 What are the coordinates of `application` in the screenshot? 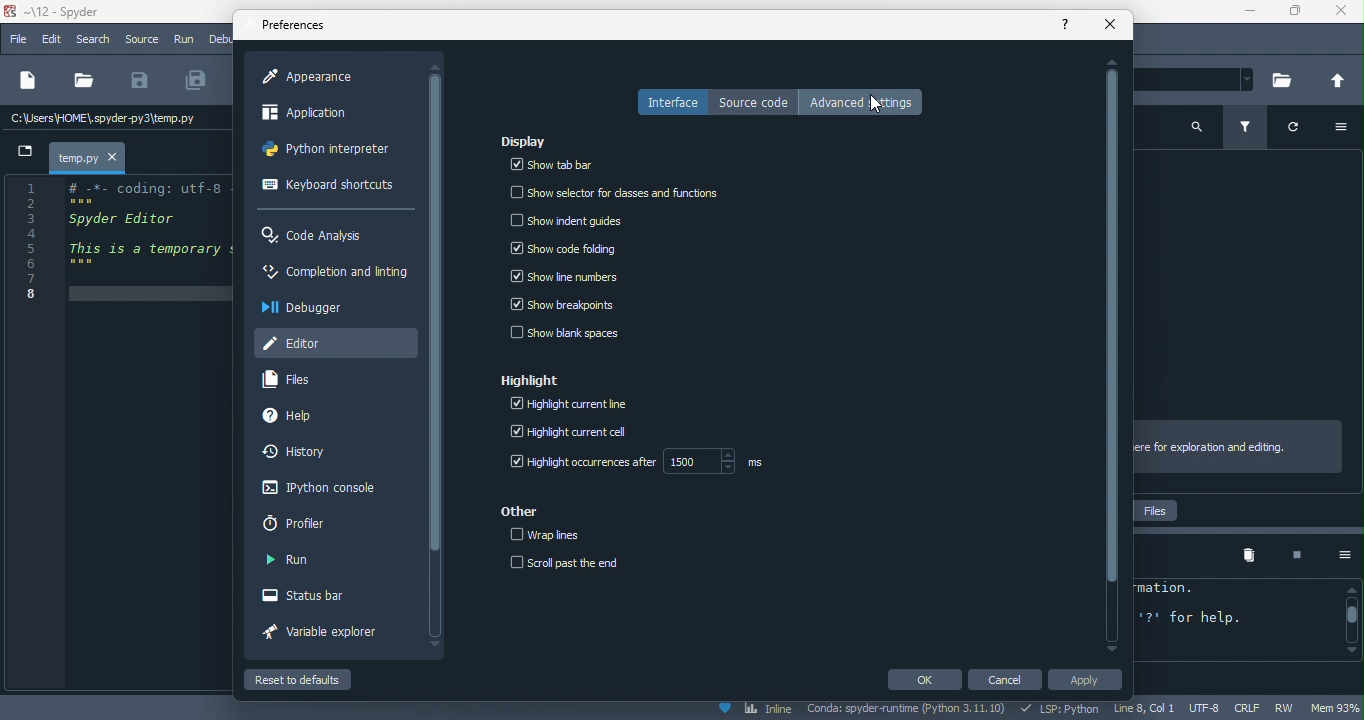 It's located at (323, 116).